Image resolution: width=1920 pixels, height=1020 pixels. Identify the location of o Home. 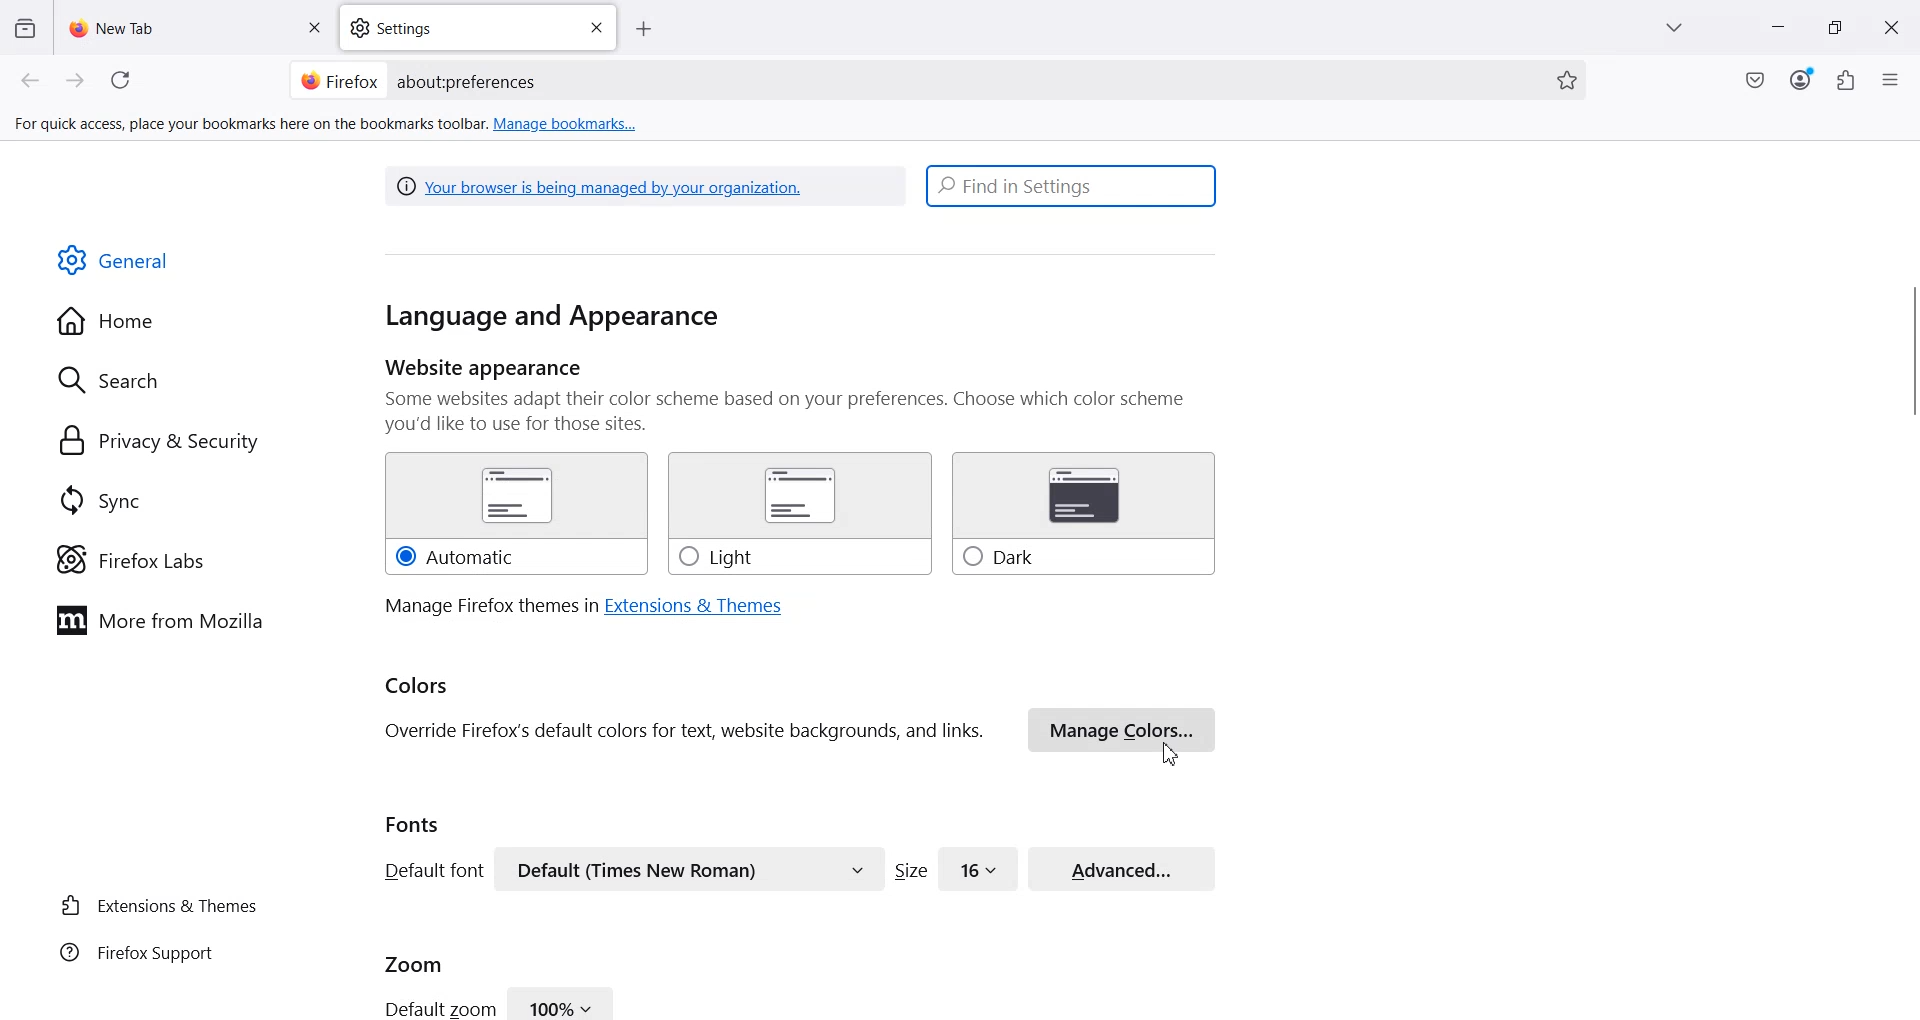
(108, 321).